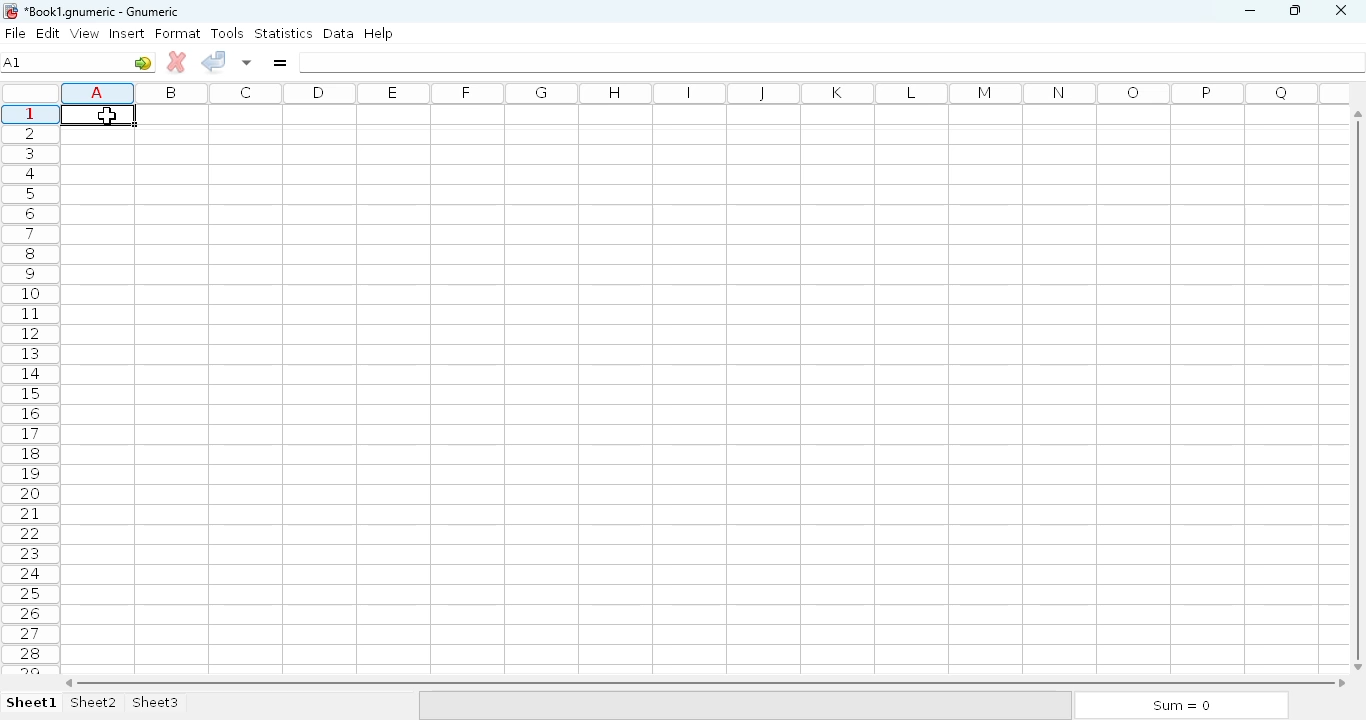 This screenshot has height=720, width=1366. What do you see at coordinates (178, 33) in the screenshot?
I see `format` at bounding box center [178, 33].